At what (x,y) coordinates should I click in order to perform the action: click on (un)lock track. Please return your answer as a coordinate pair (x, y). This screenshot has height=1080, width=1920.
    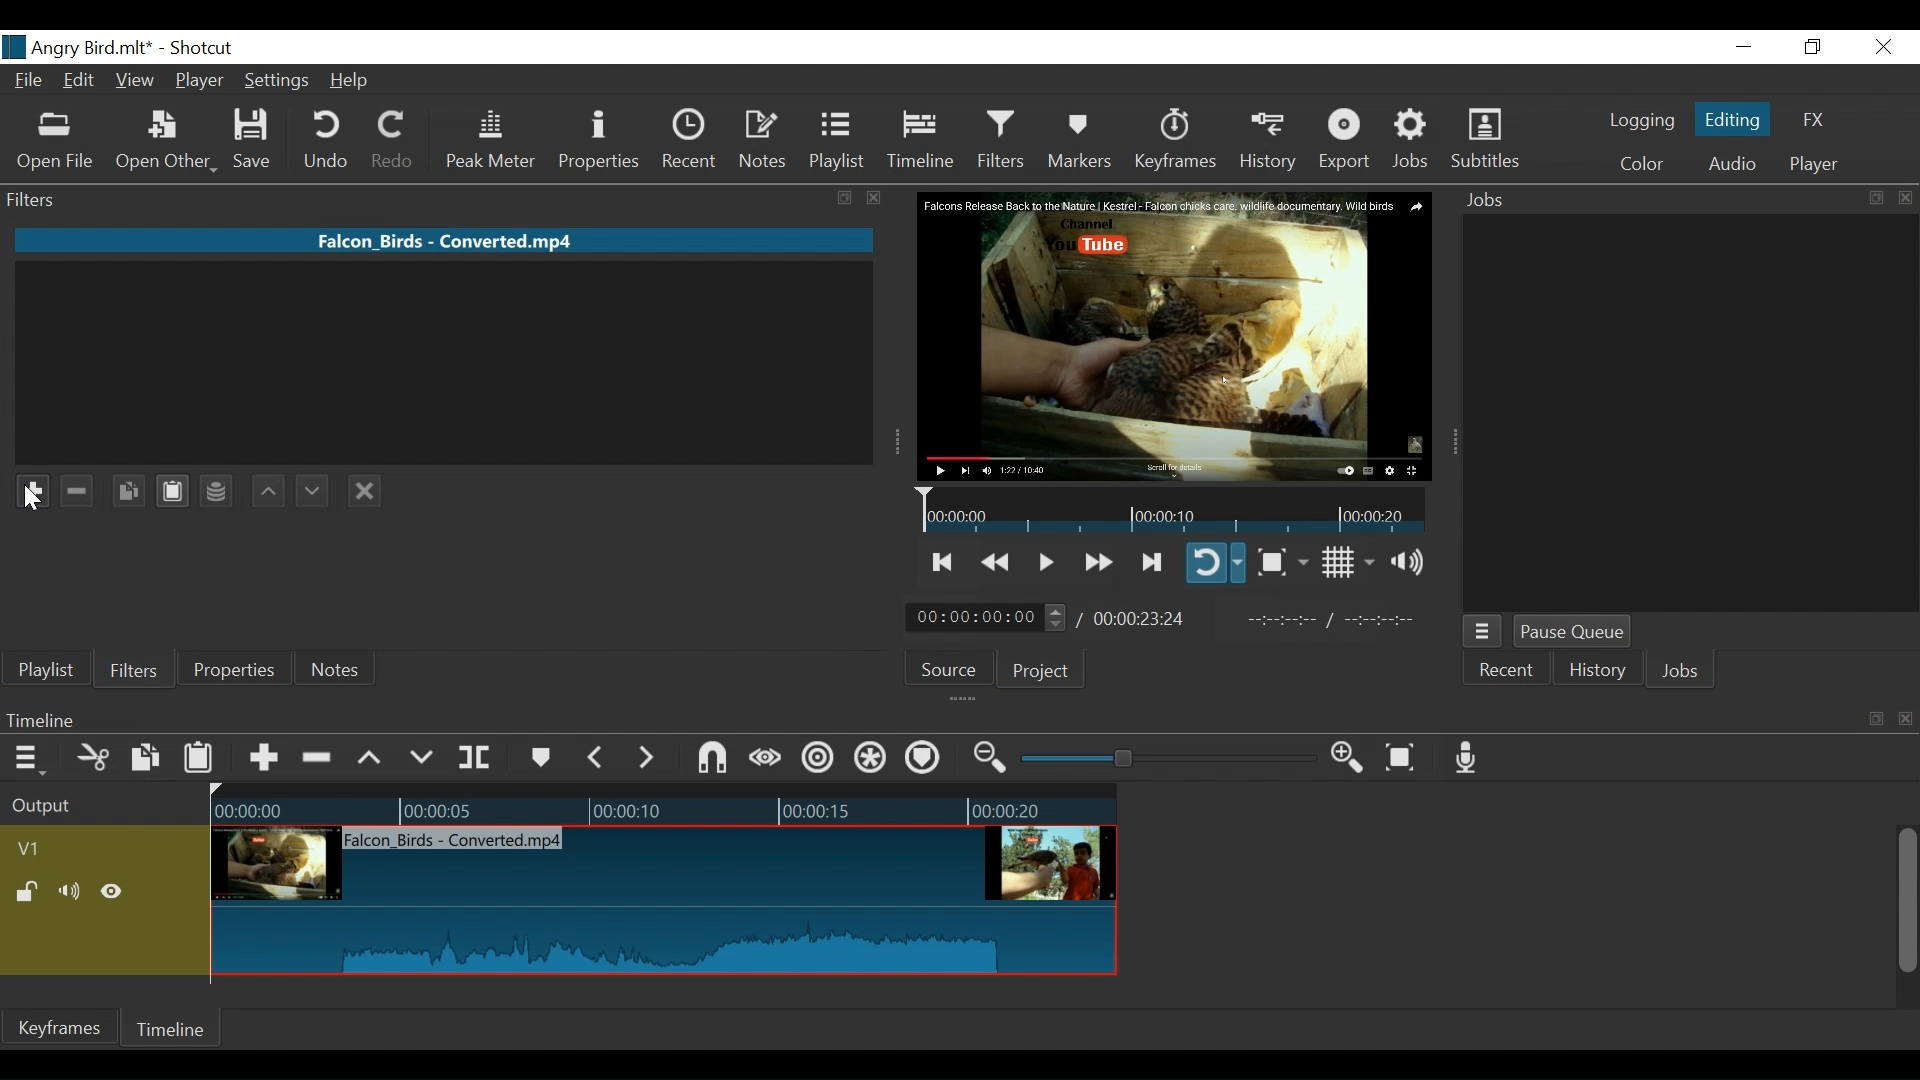
    Looking at the image, I should click on (31, 893).